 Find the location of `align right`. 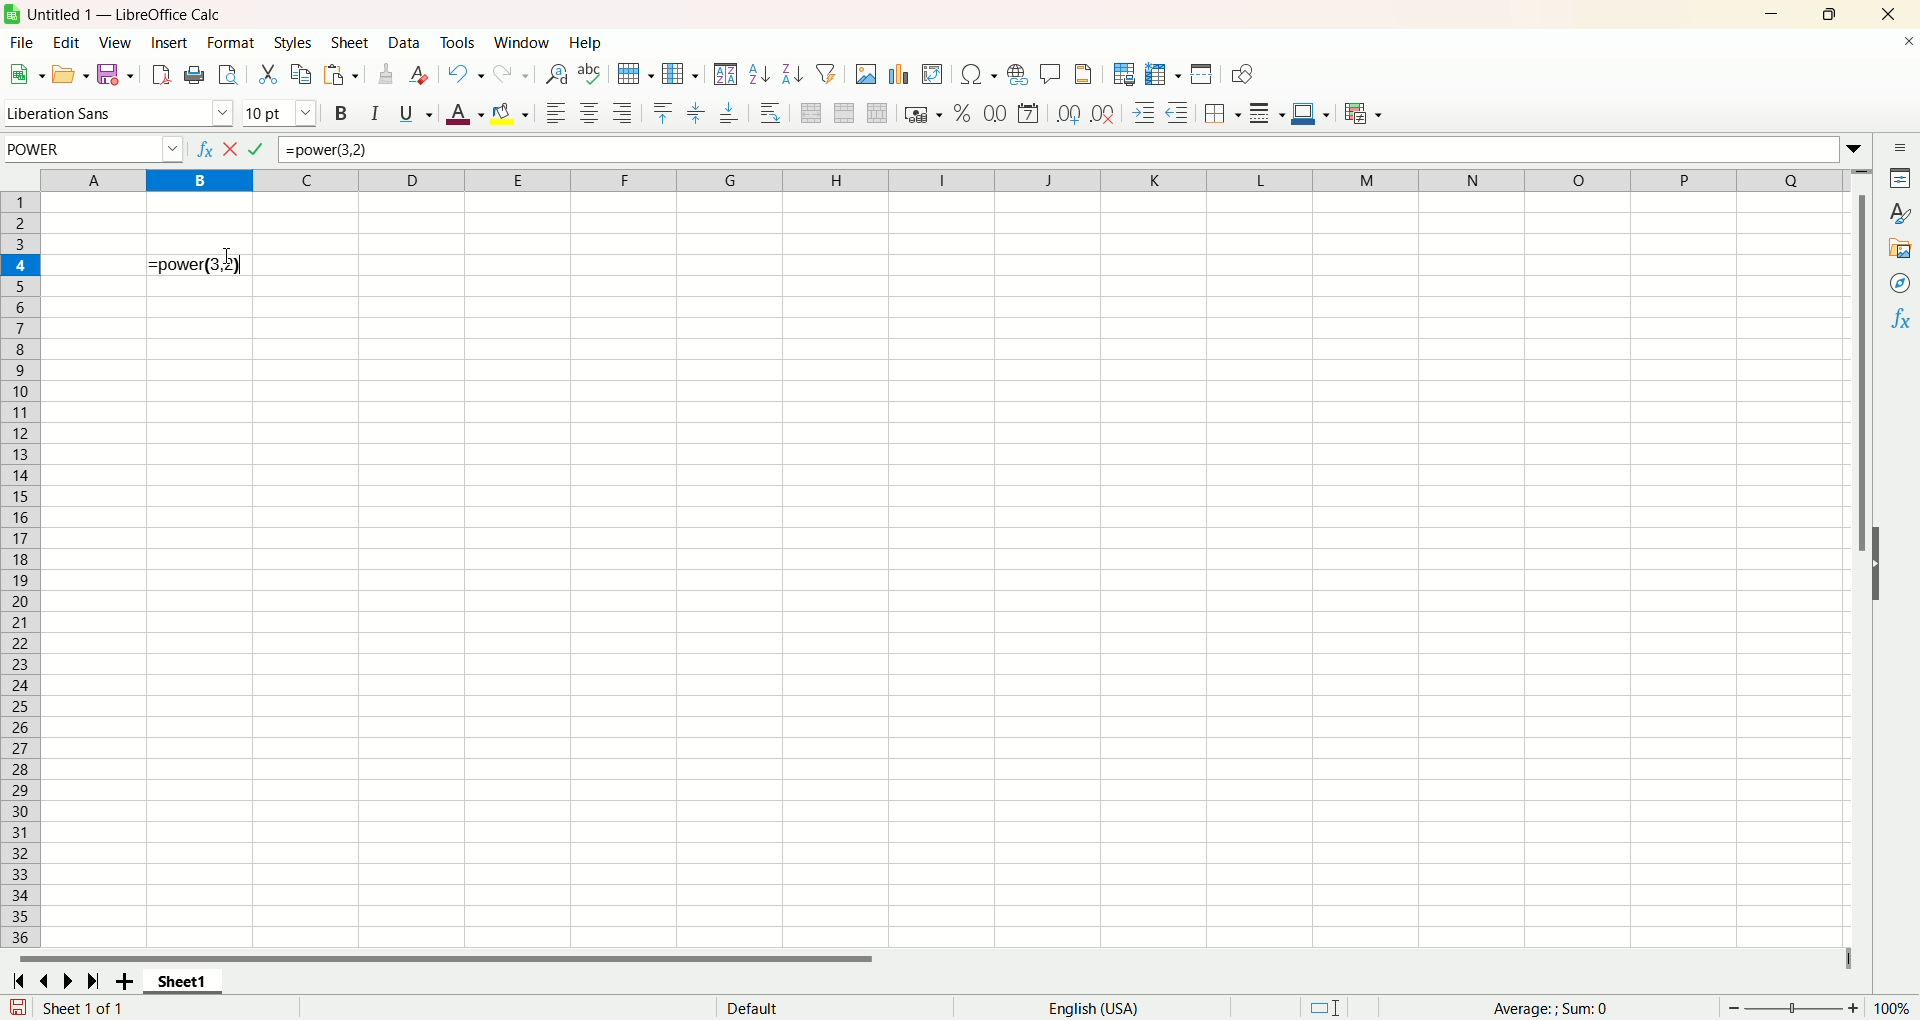

align right is located at coordinates (625, 115).